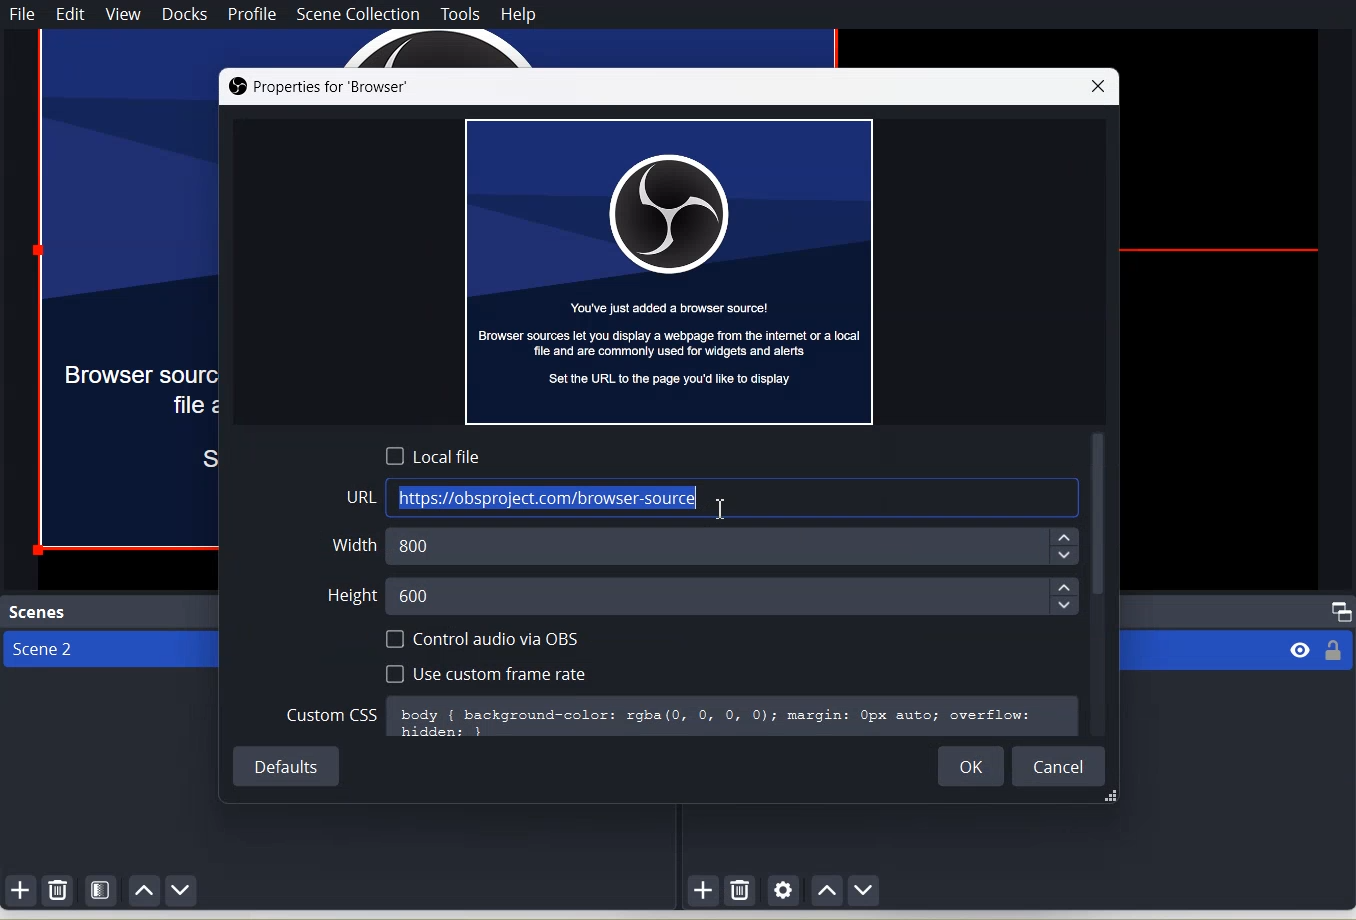 The width and height of the screenshot is (1356, 920). What do you see at coordinates (251, 16) in the screenshot?
I see `Profile` at bounding box center [251, 16].